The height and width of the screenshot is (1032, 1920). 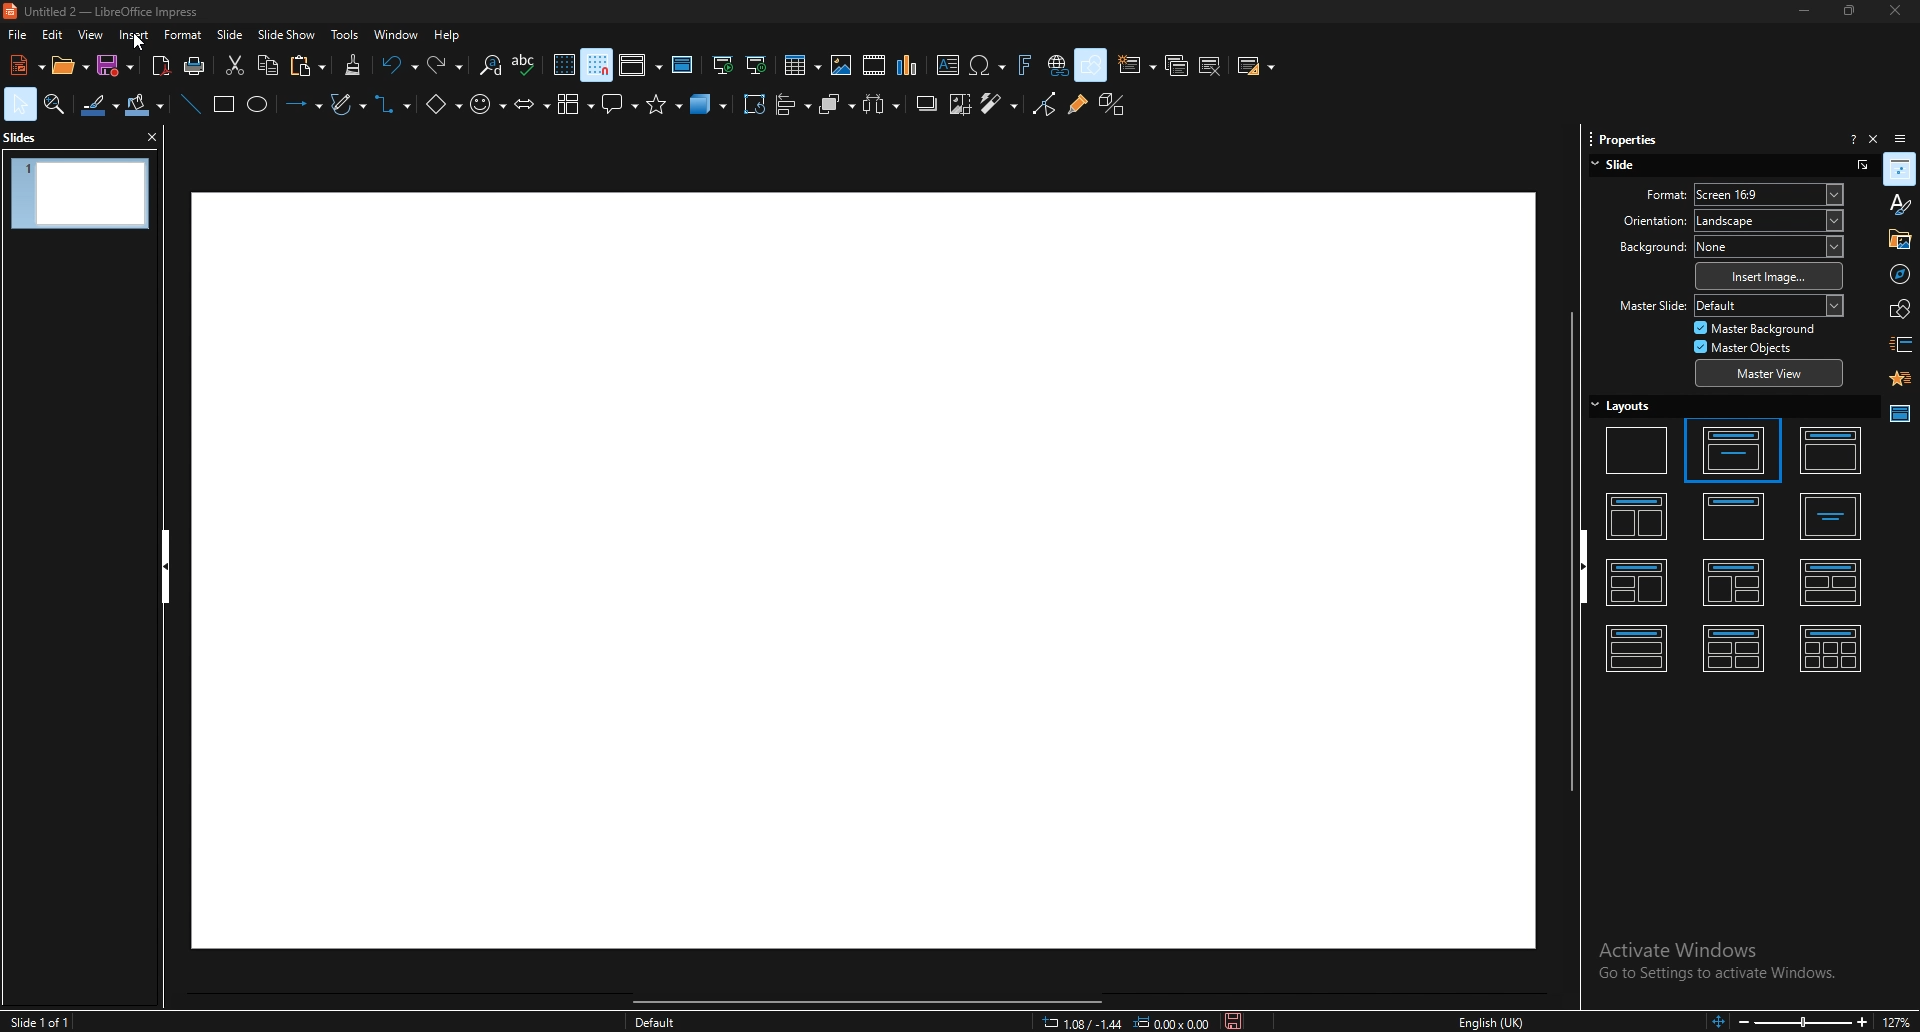 I want to click on insert hyperlink, so click(x=1055, y=66).